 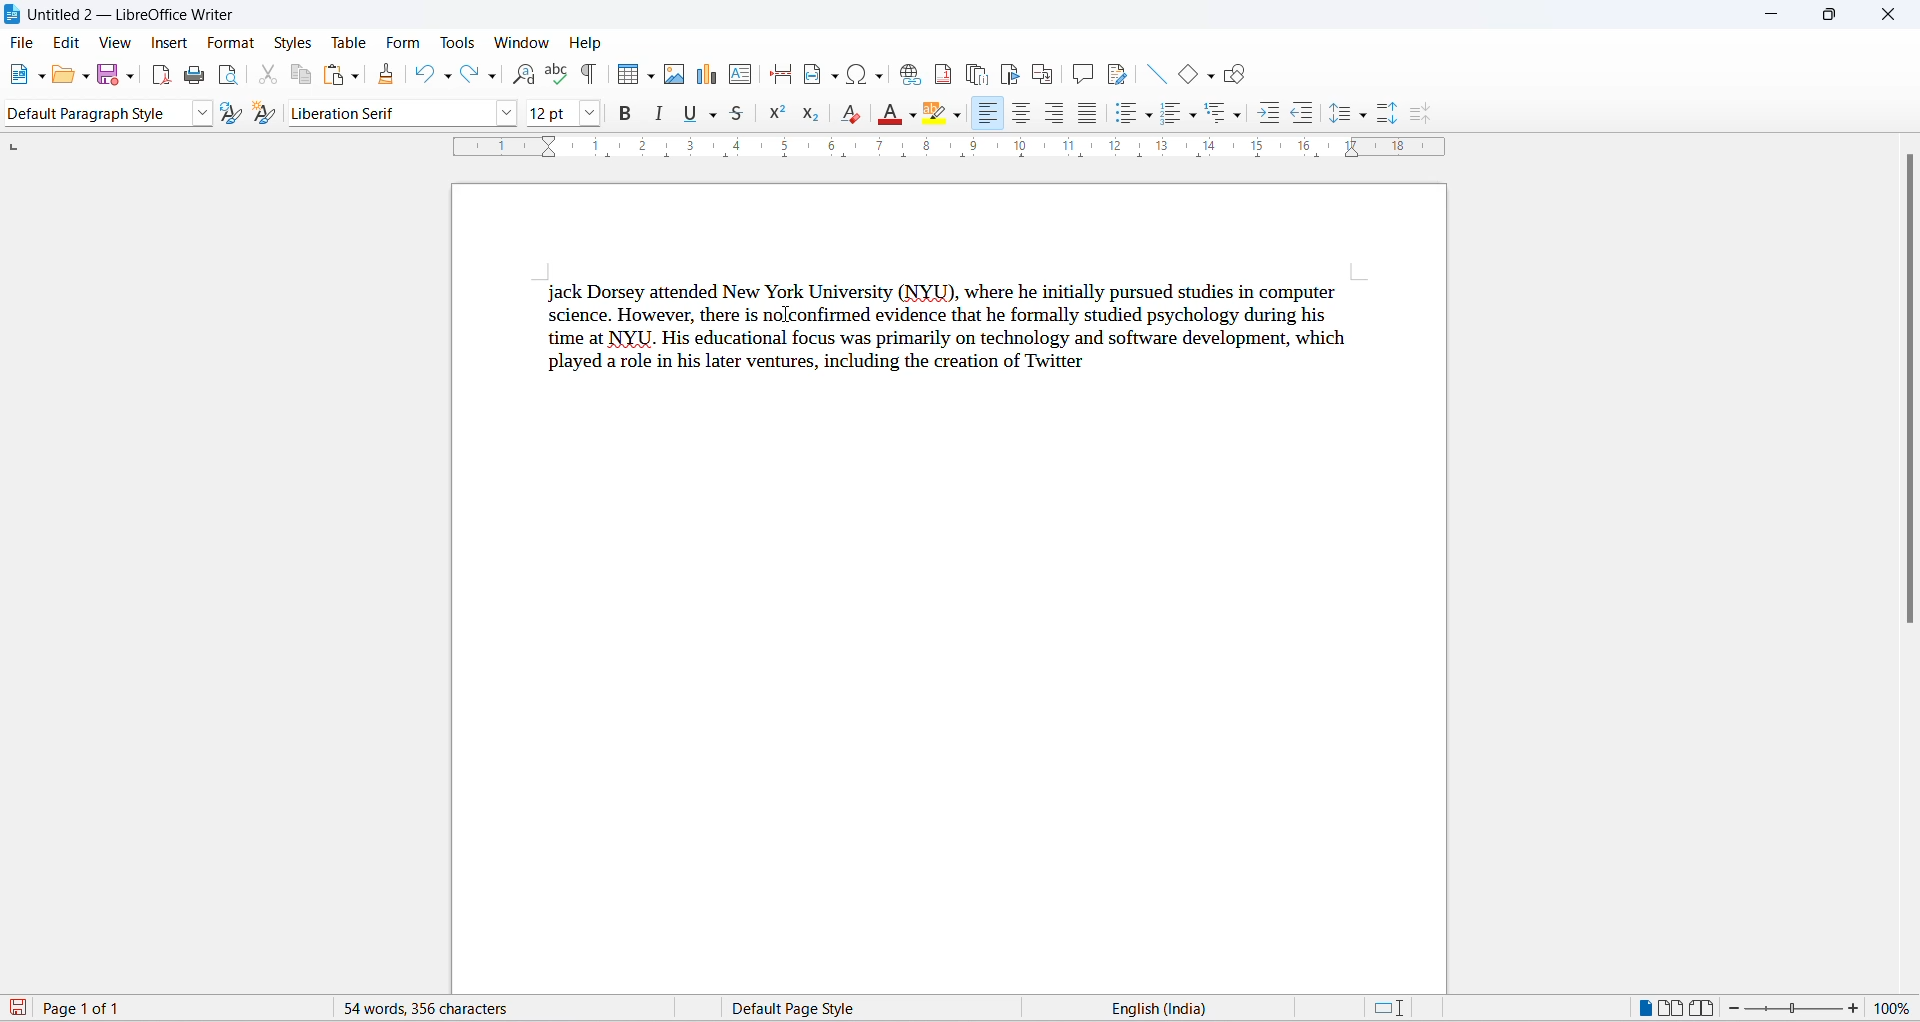 What do you see at coordinates (1244, 119) in the screenshot?
I see `select outline options` at bounding box center [1244, 119].